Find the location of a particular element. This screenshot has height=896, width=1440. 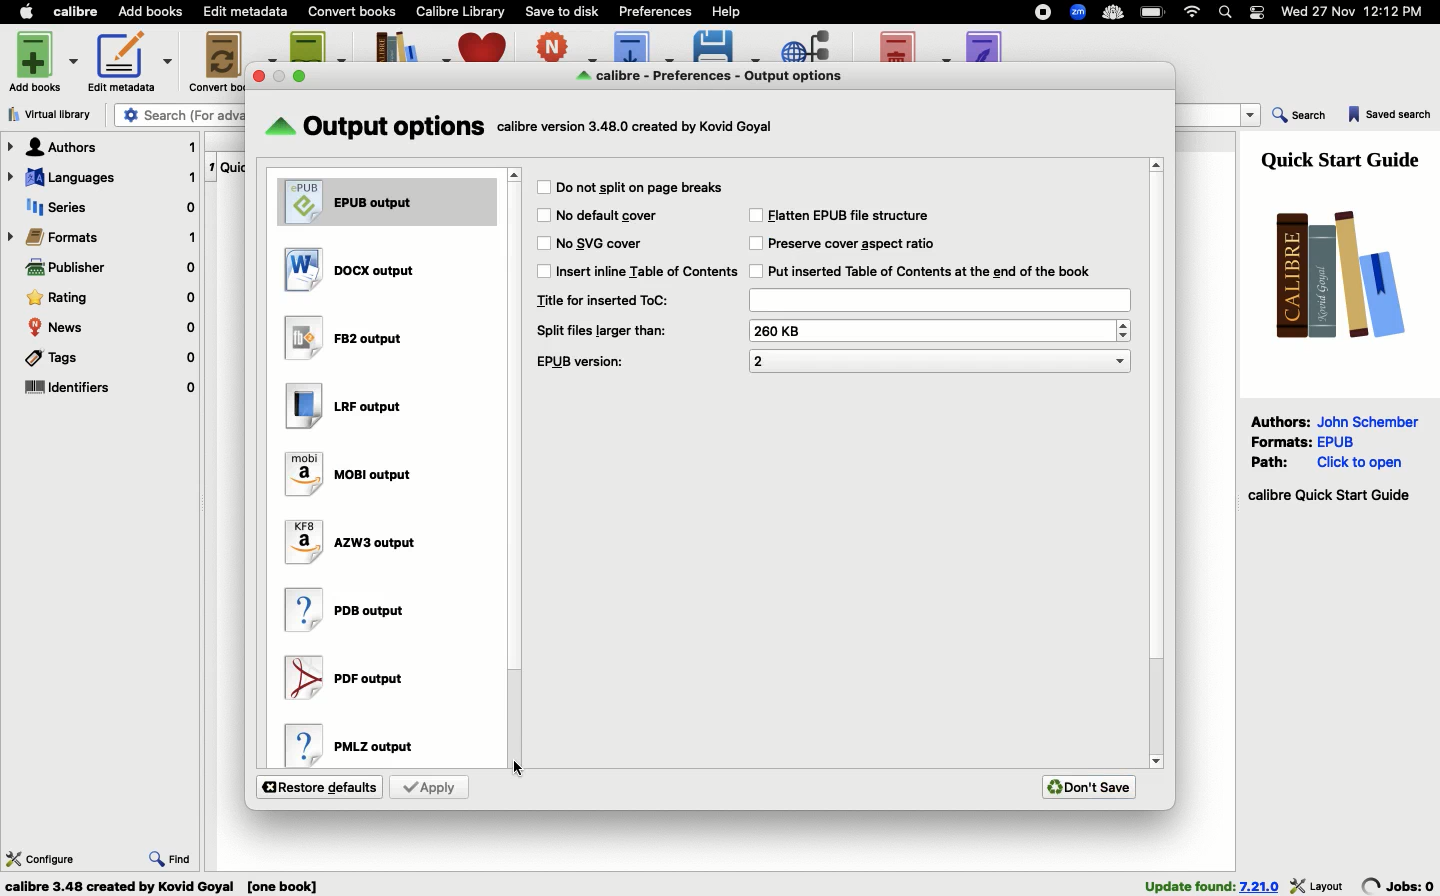

Formats is located at coordinates (103, 237).